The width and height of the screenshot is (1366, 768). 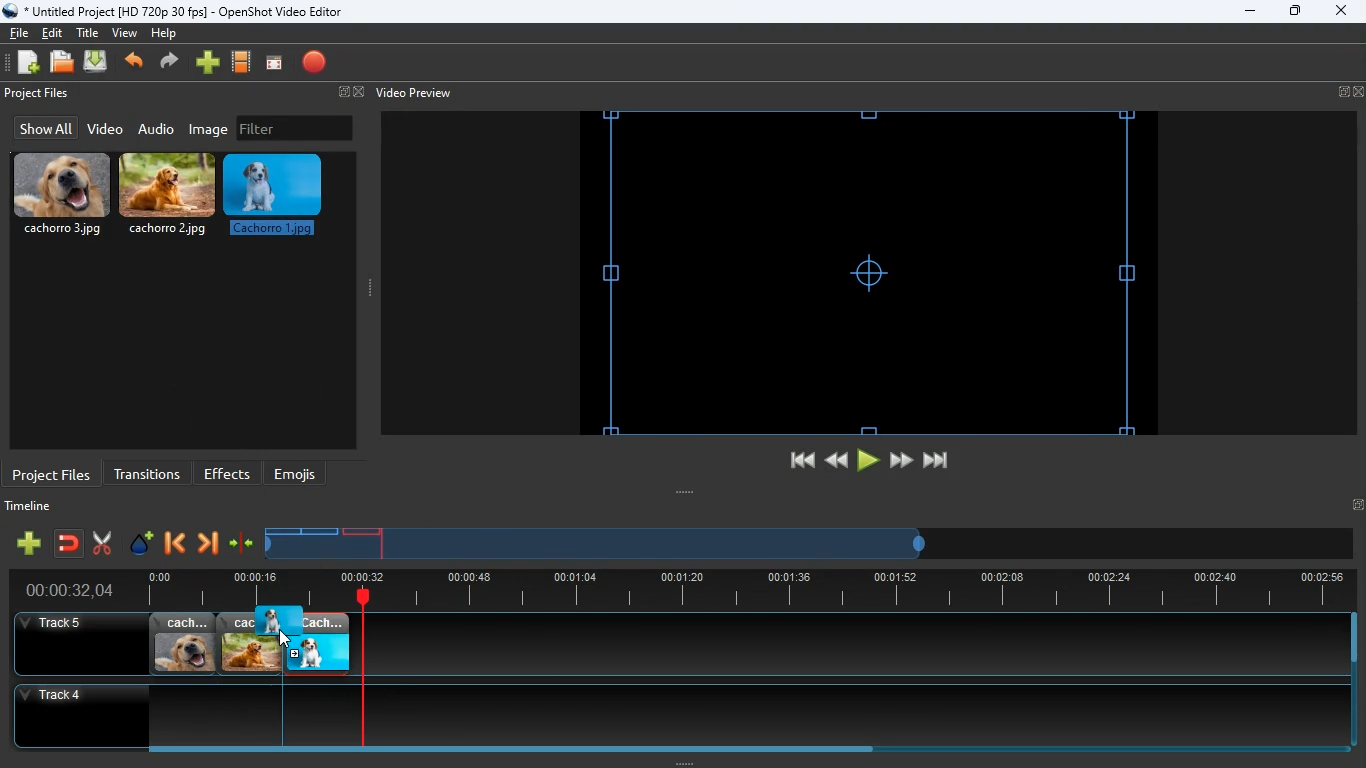 What do you see at coordinates (412, 93) in the screenshot?
I see `video preview` at bounding box center [412, 93].